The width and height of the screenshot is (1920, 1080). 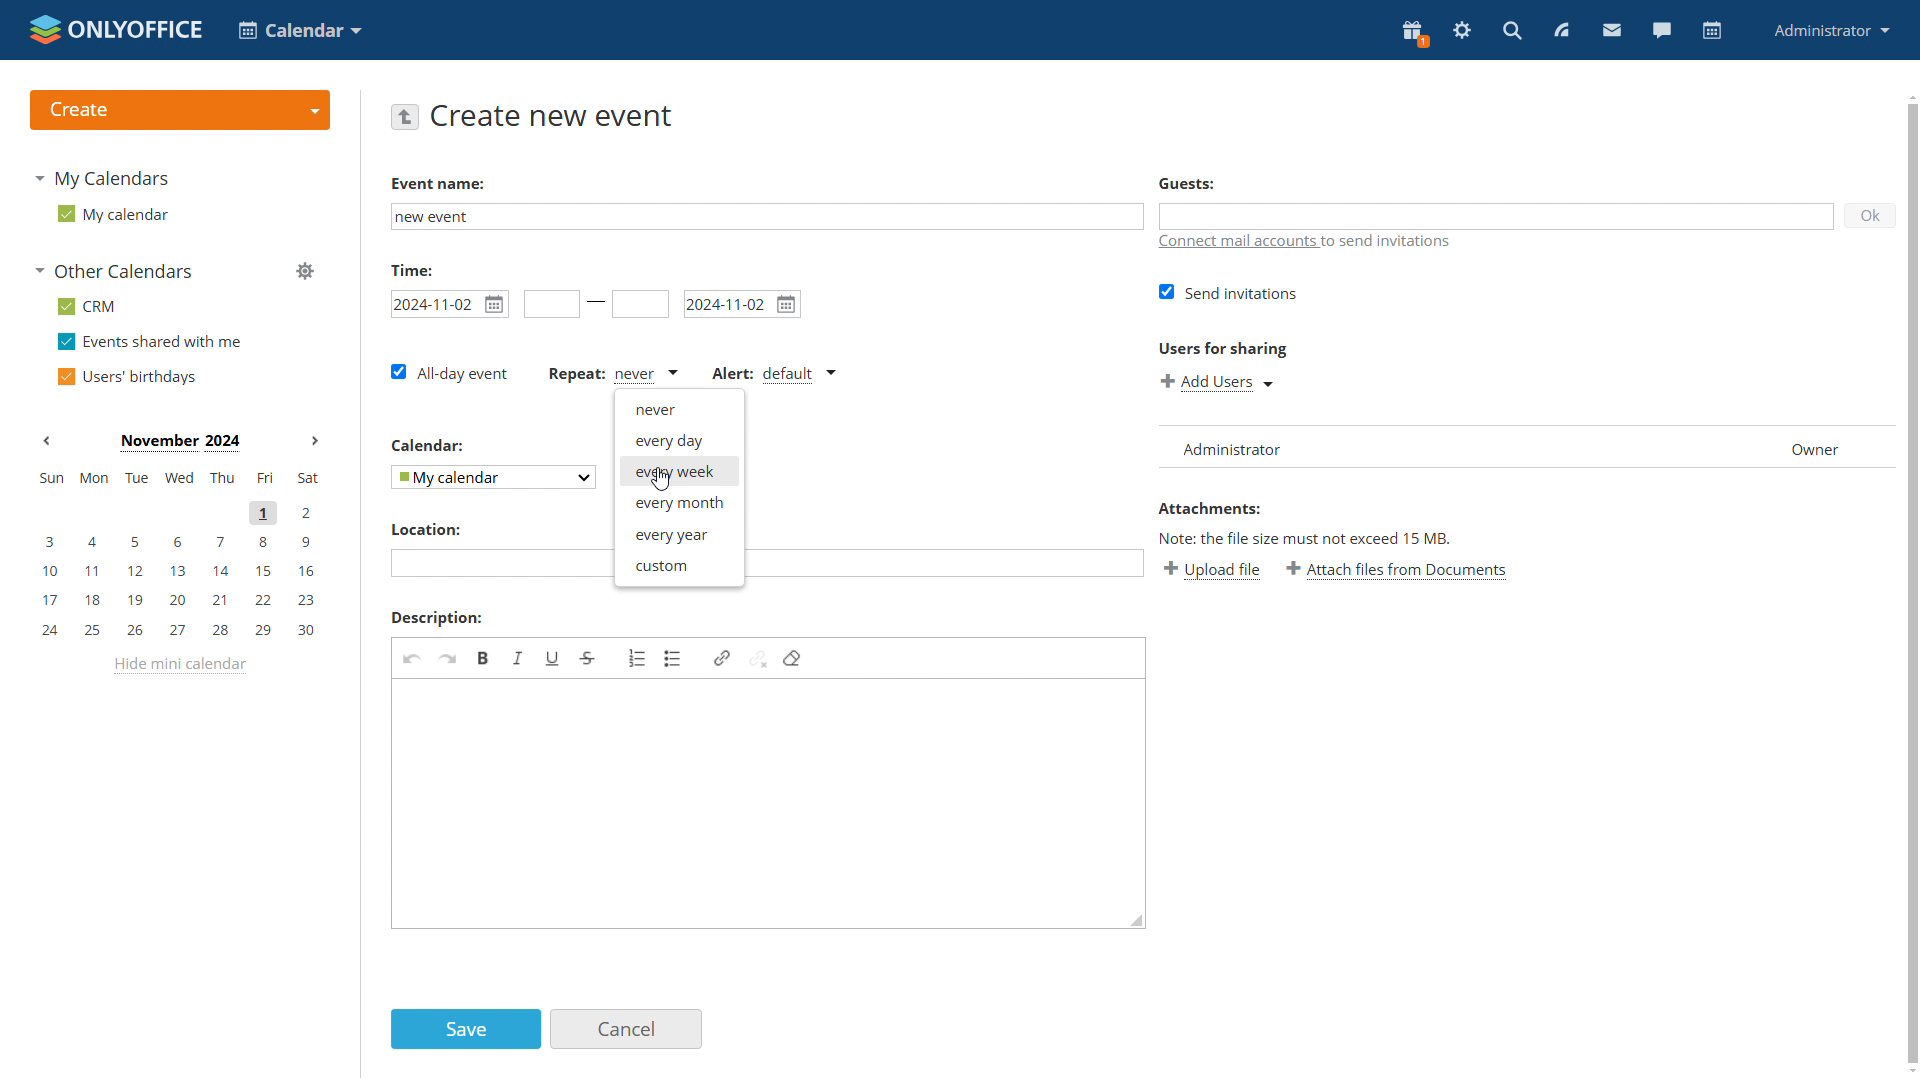 I want to click on other calendars, so click(x=119, y=272).